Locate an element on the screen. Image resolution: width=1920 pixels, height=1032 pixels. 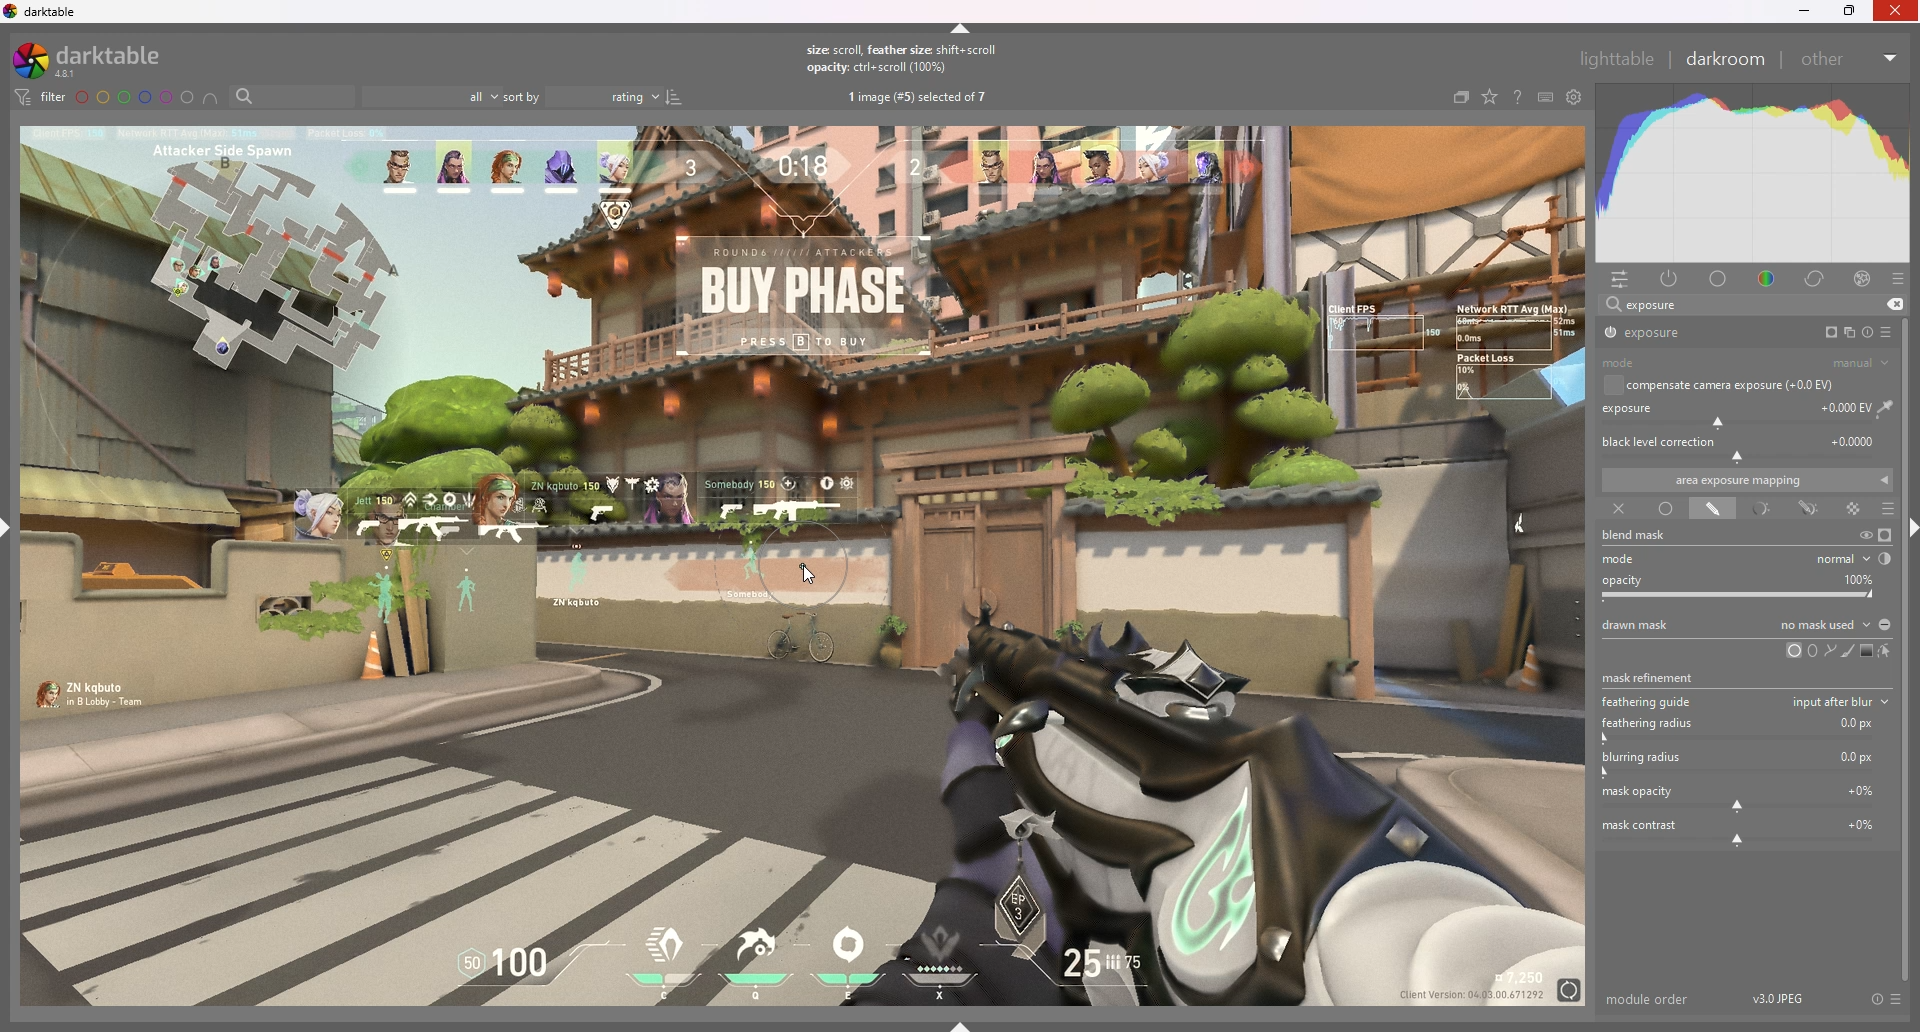
correct is located at coordinates (1817, 280).